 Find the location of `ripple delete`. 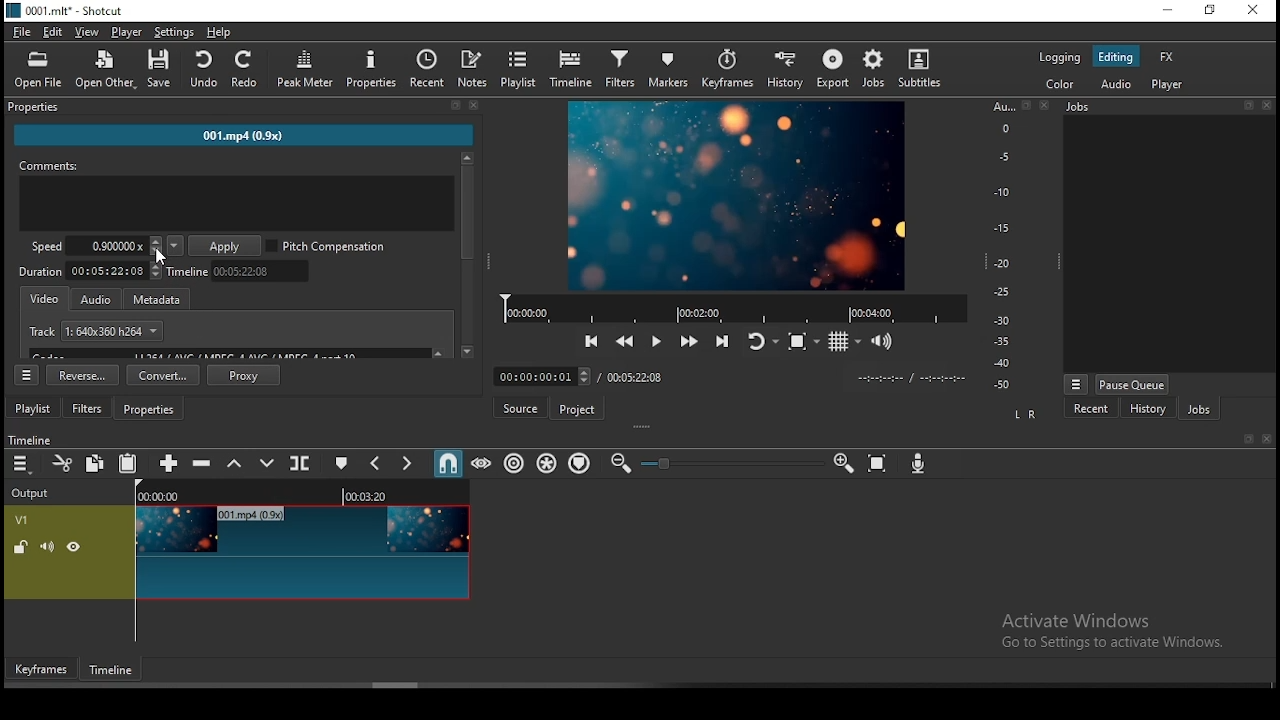

ripple delete is located at coordinates (207, 466).